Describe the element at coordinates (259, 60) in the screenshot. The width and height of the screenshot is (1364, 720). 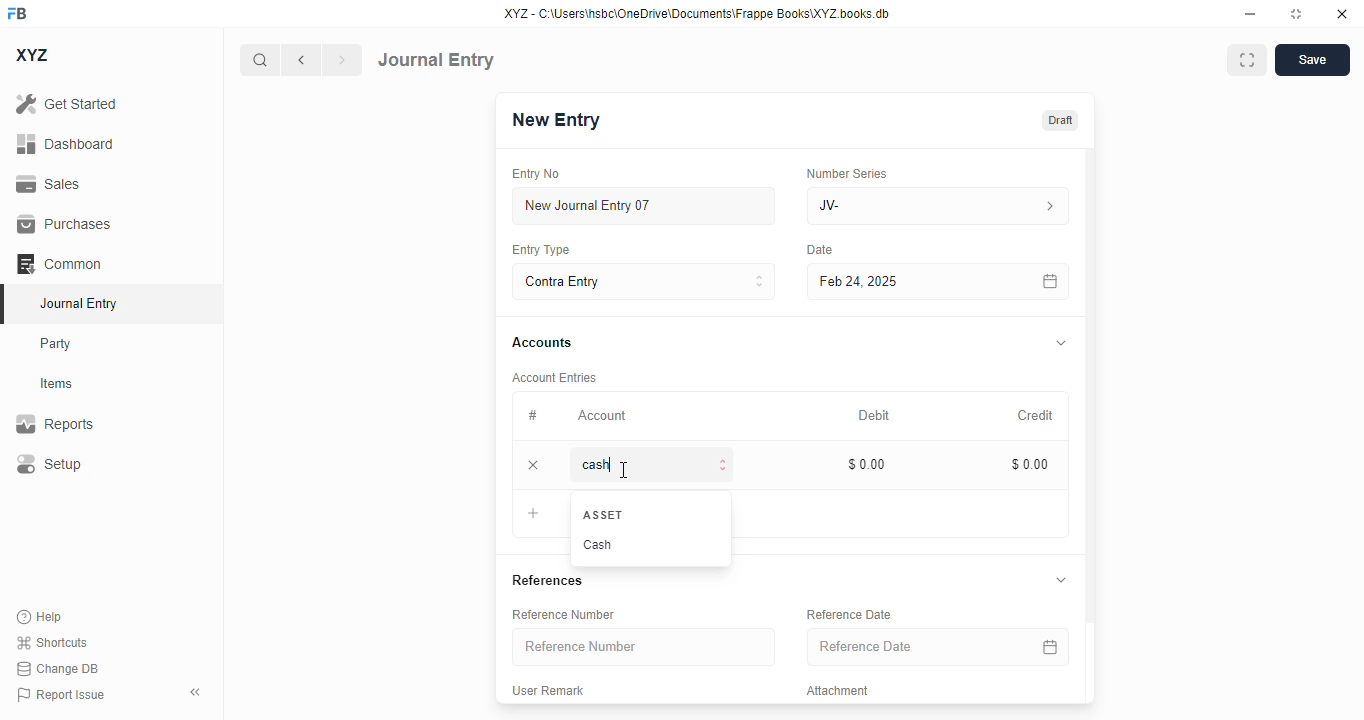
I see `search` at that location.